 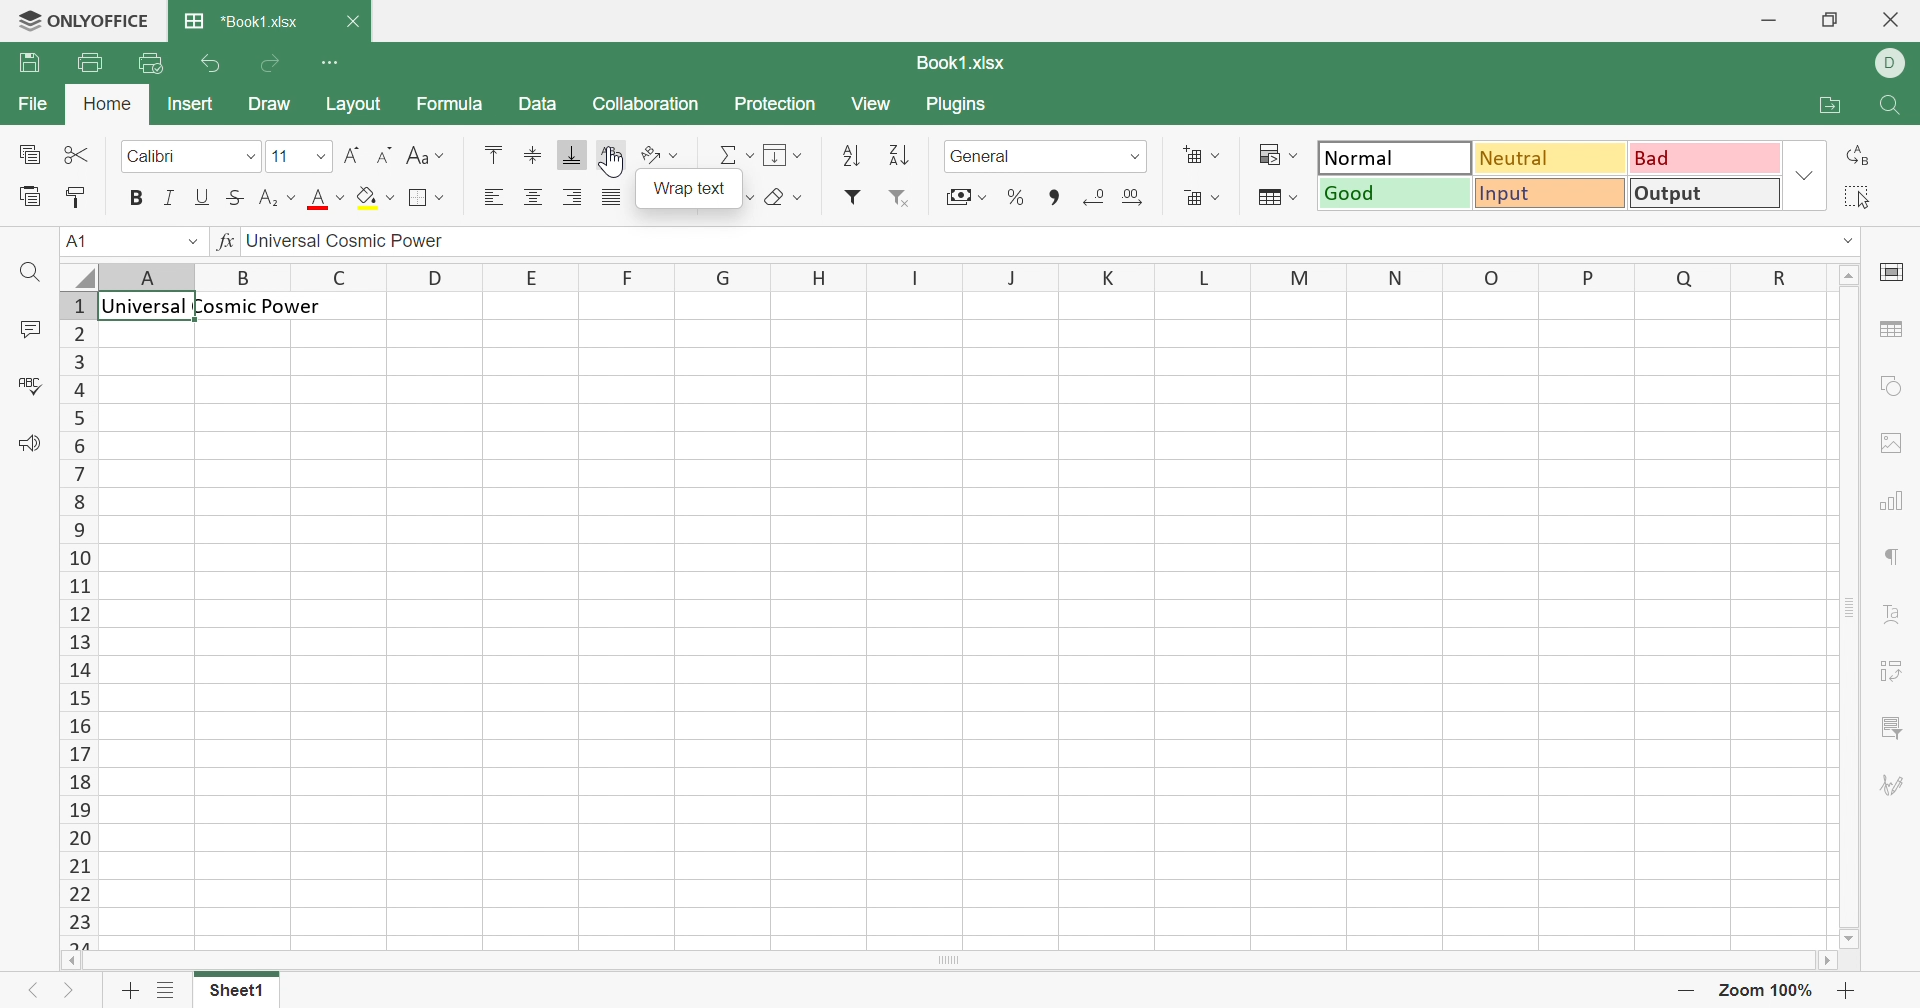 What do you see at coordinates (1135, 196) in the screenshot?
I see `Increase decimal` at bounding box center [1135, 196].